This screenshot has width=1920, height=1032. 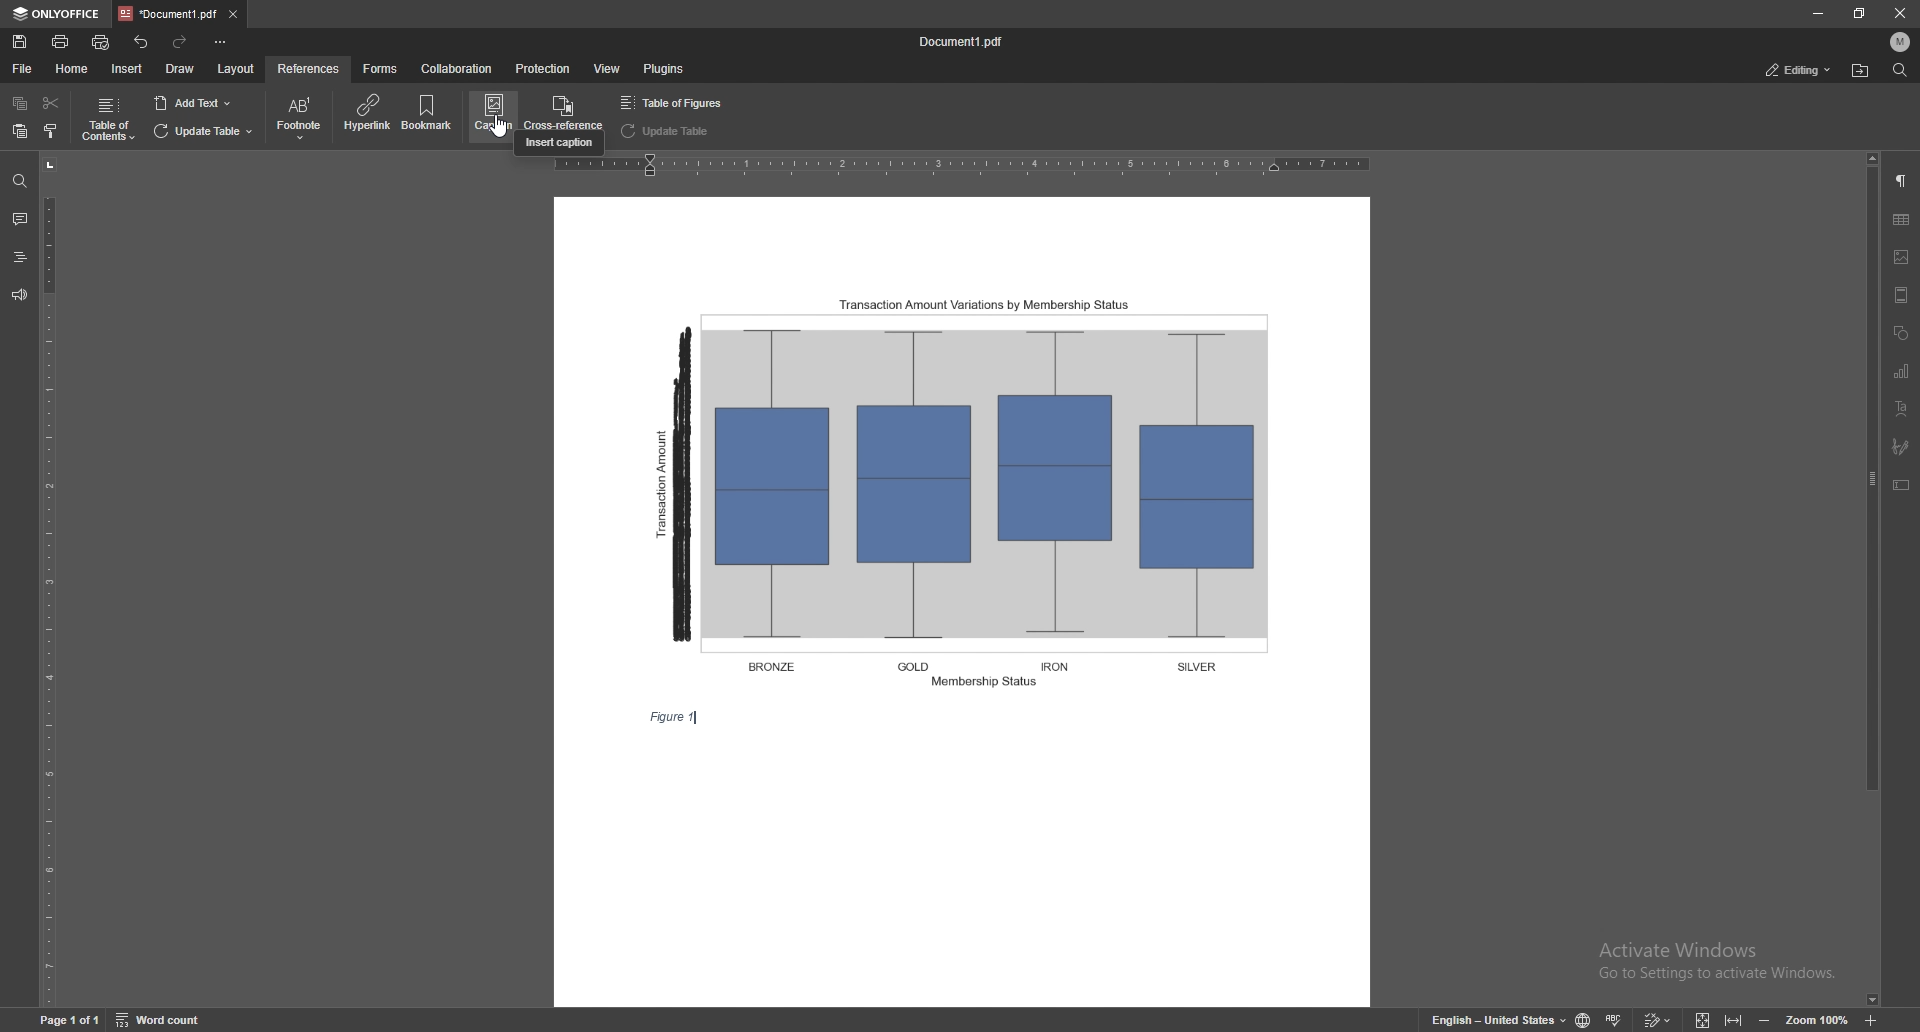 I want to click on cut, so click(x=51, y=104).